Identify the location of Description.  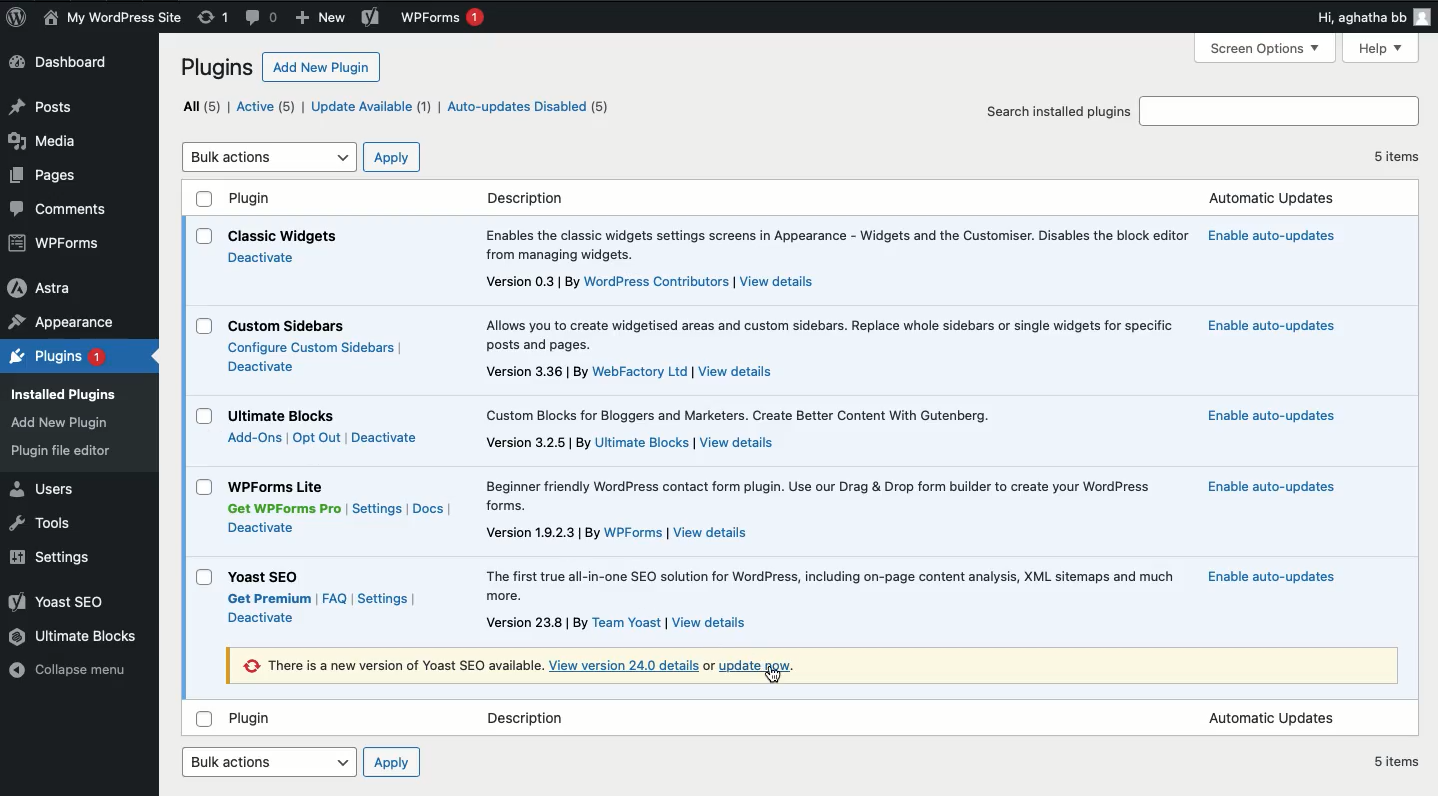
(620, 623).